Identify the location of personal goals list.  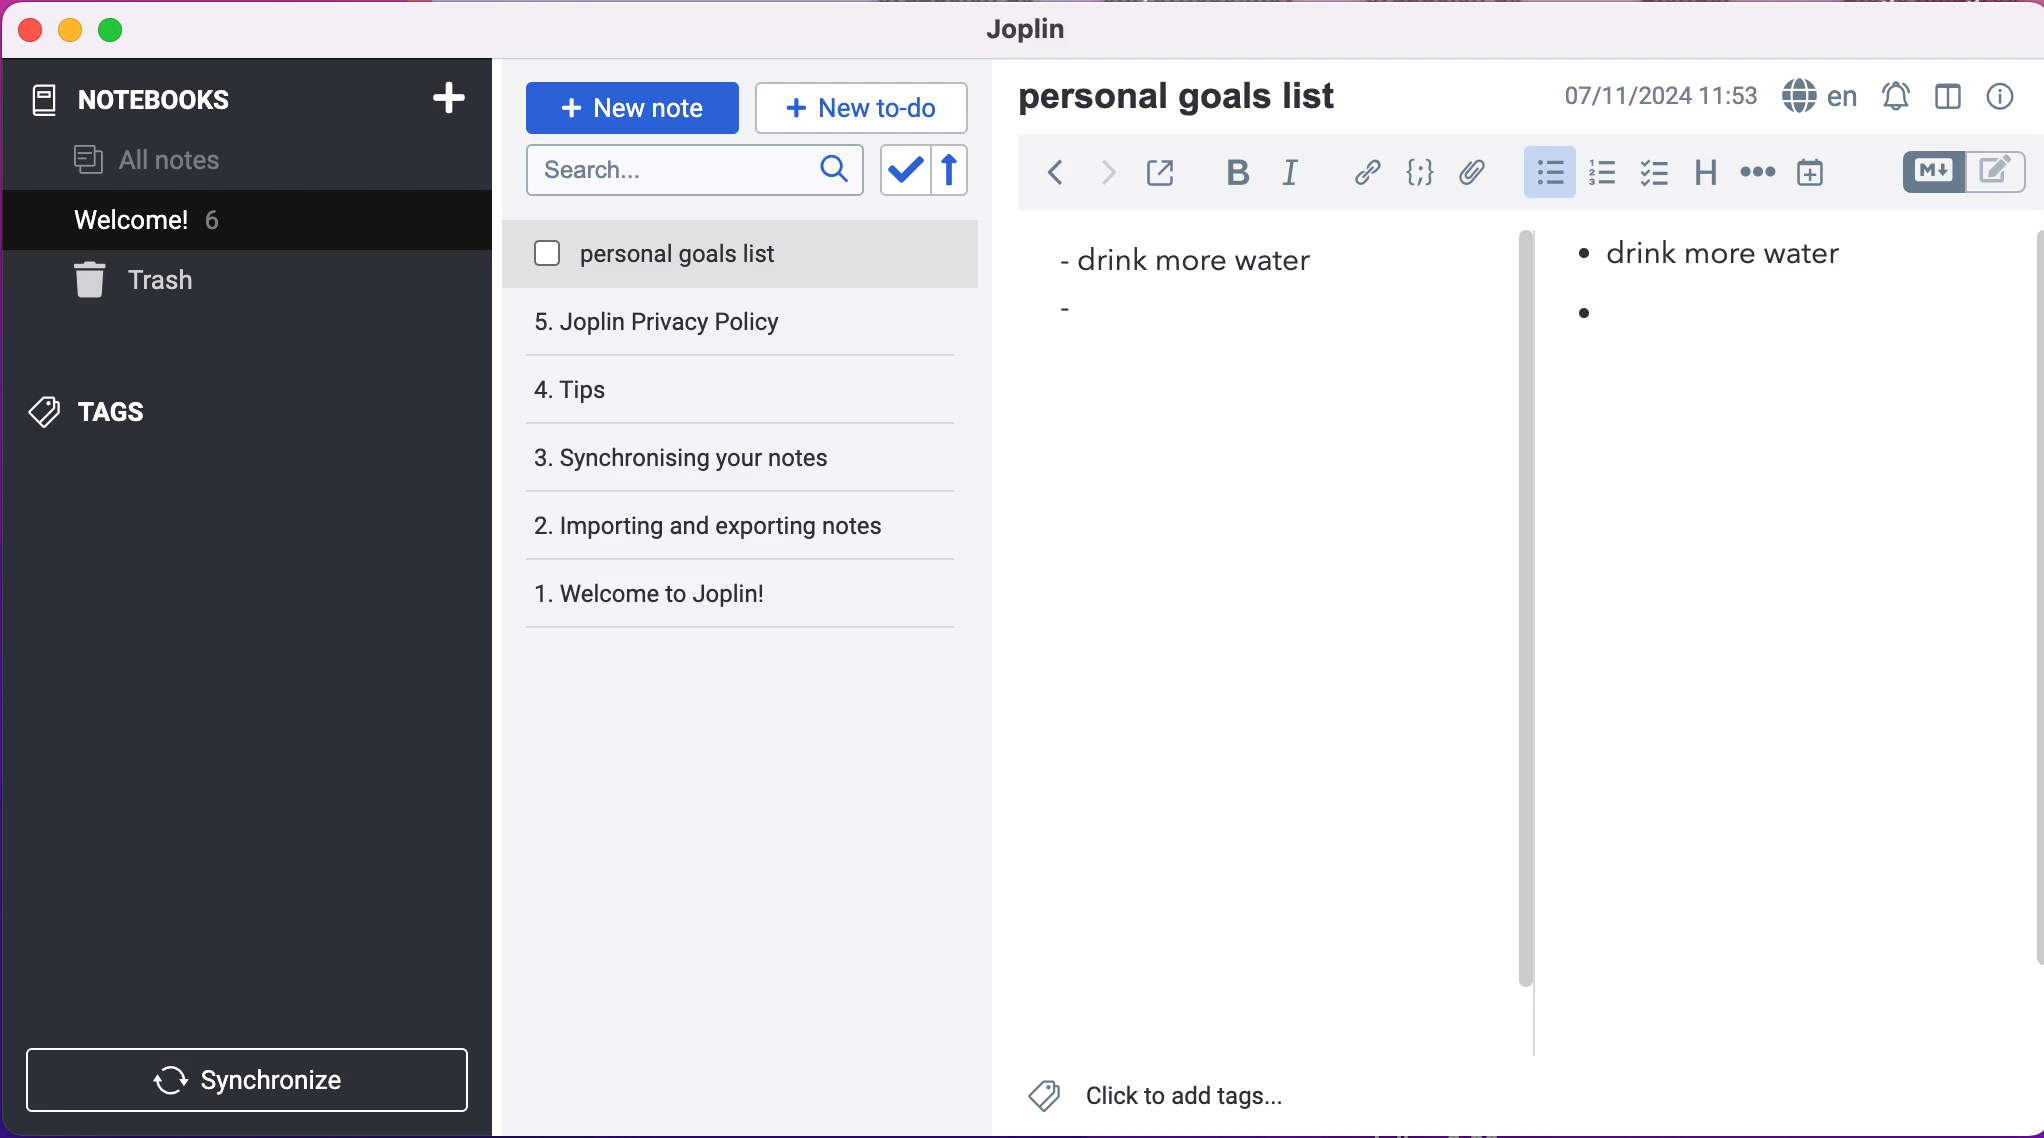
(742, 255).